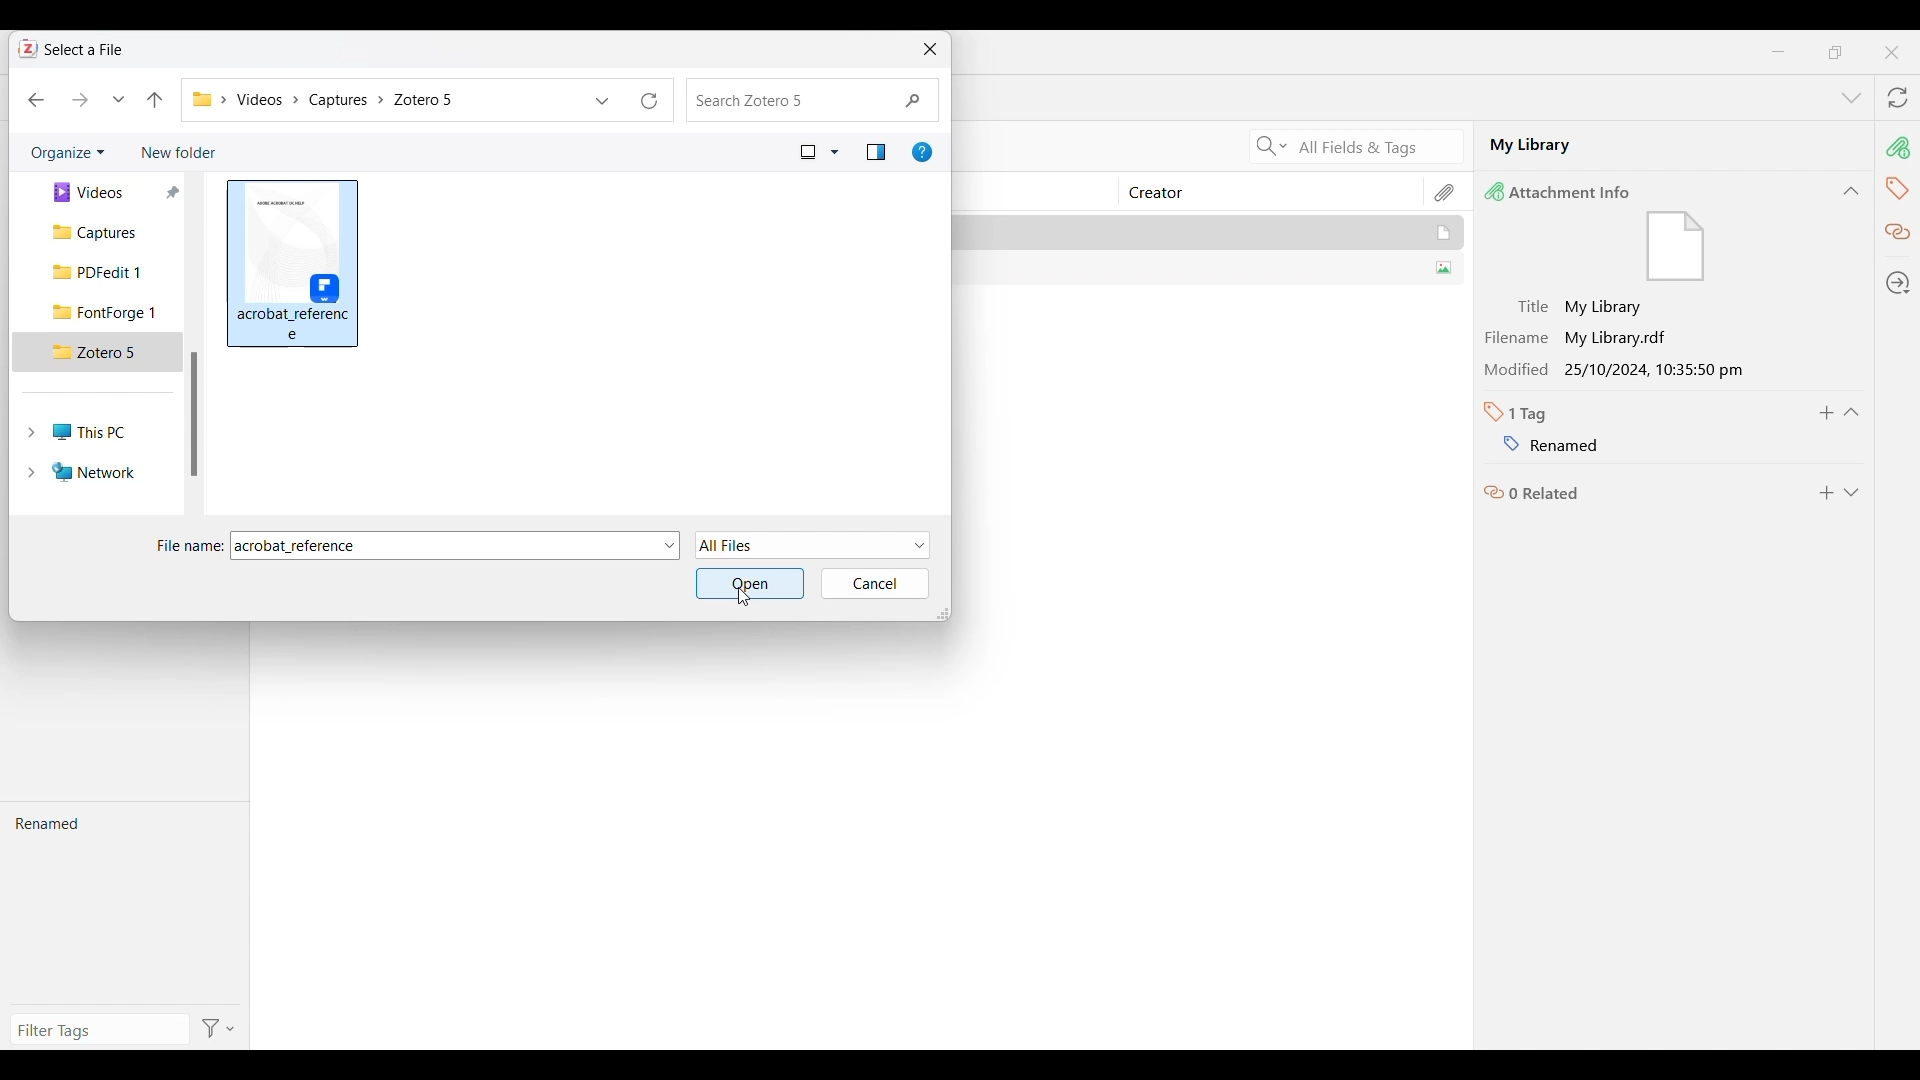 This screenshot has height=1080, width=1920. I want to click on File formats, so click(812, 545).